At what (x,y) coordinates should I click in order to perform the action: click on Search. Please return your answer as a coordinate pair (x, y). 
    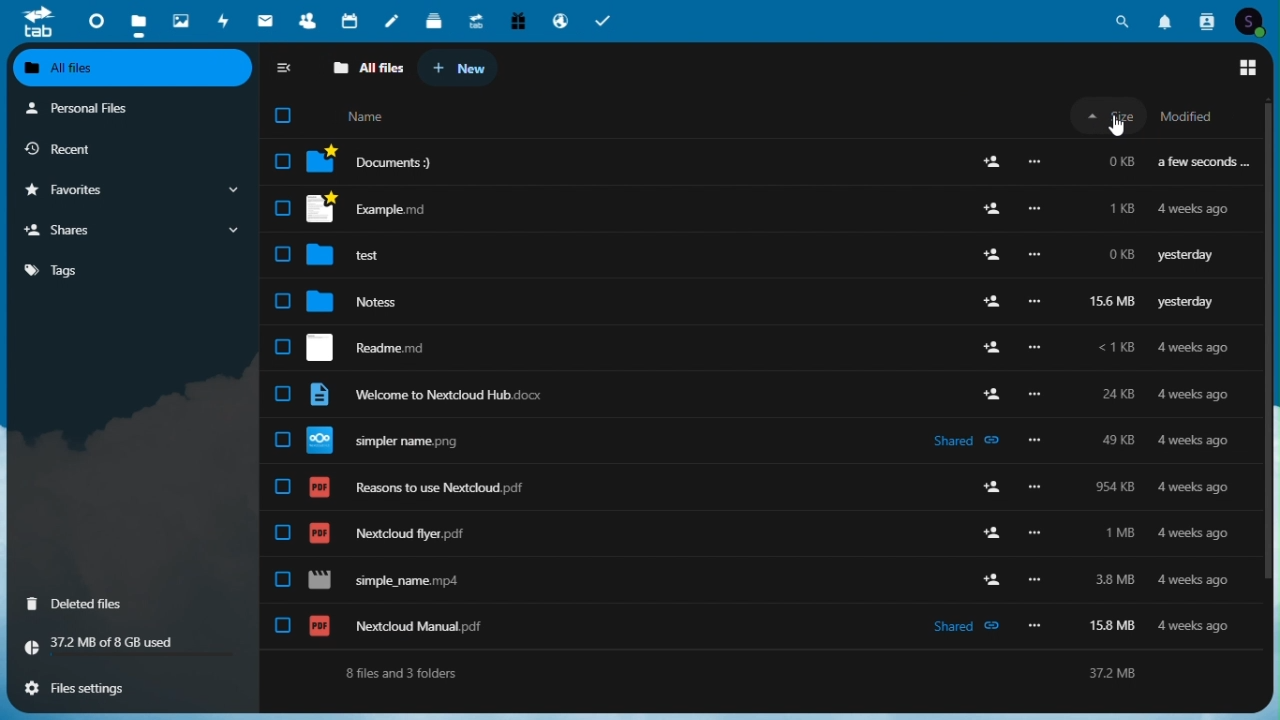
    Looking at the image, I should click on (1127, 19).